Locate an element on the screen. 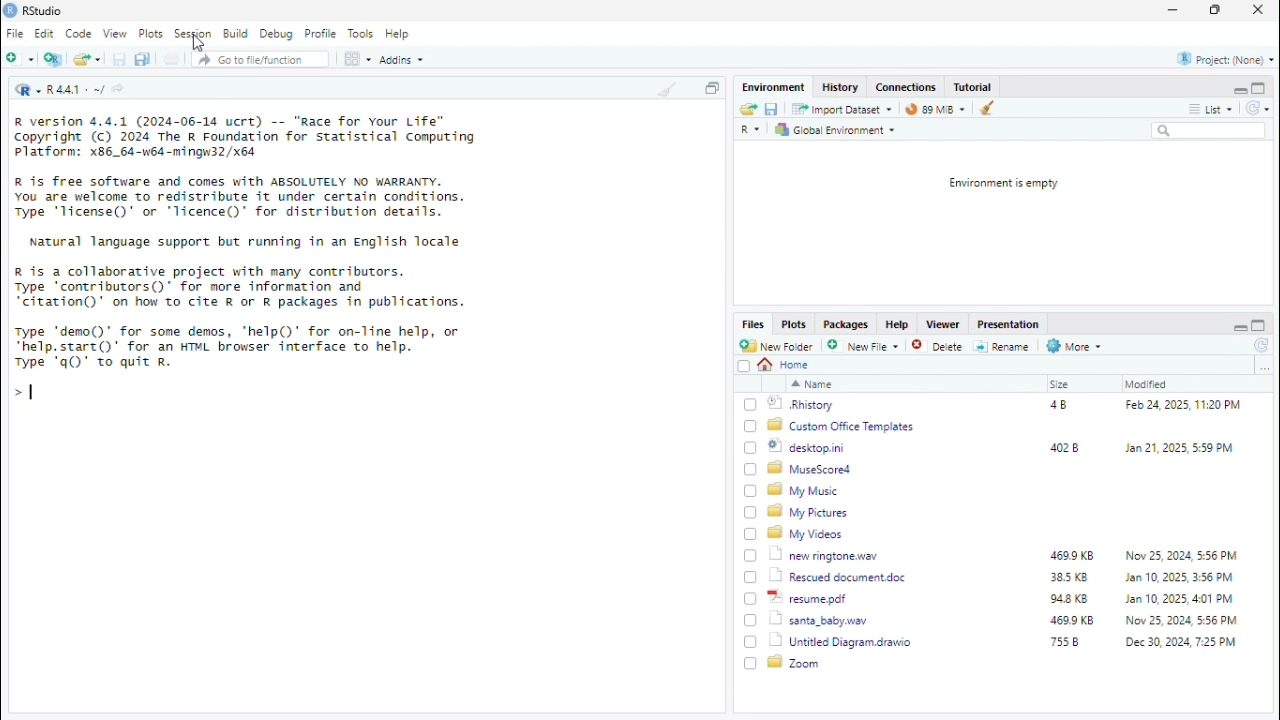 The image size is (1280, 720). Plots is located at coordinates (151, 33).